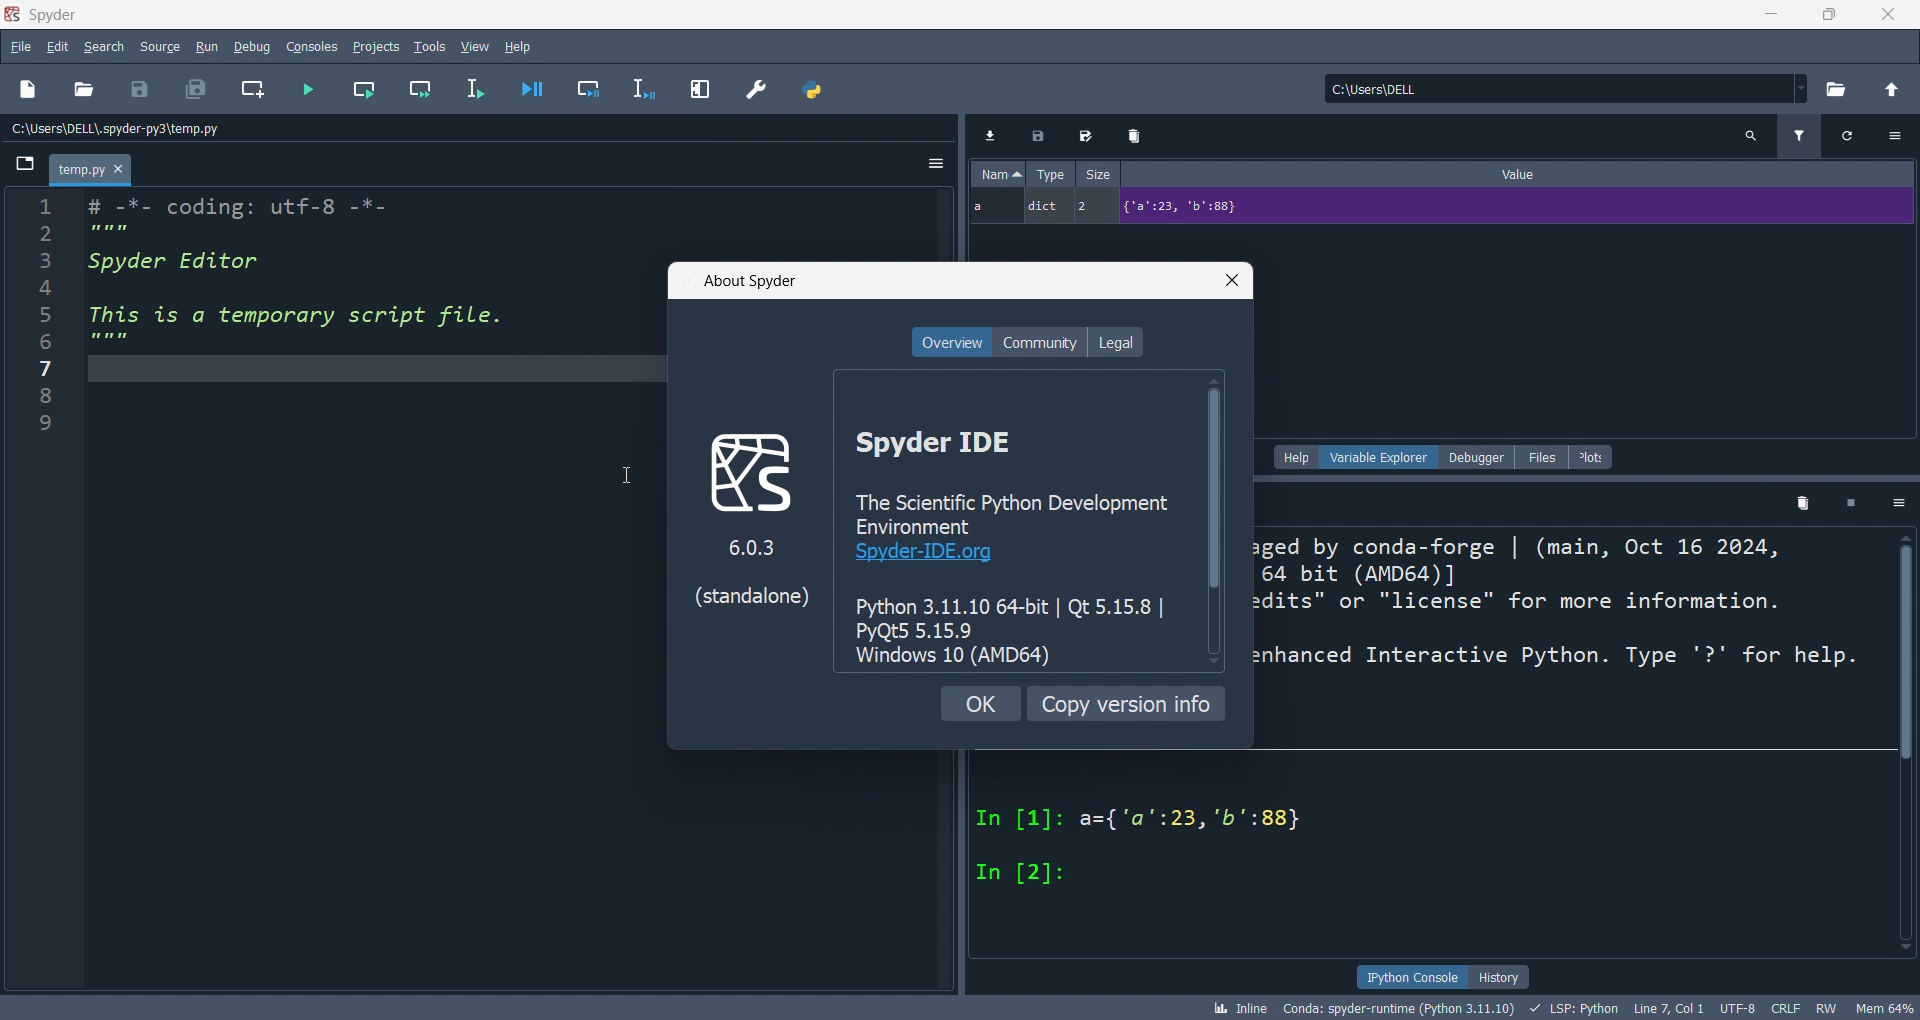  Describe the element at coordinates (1890, 15) in the screenshot. I see `close` at that location.